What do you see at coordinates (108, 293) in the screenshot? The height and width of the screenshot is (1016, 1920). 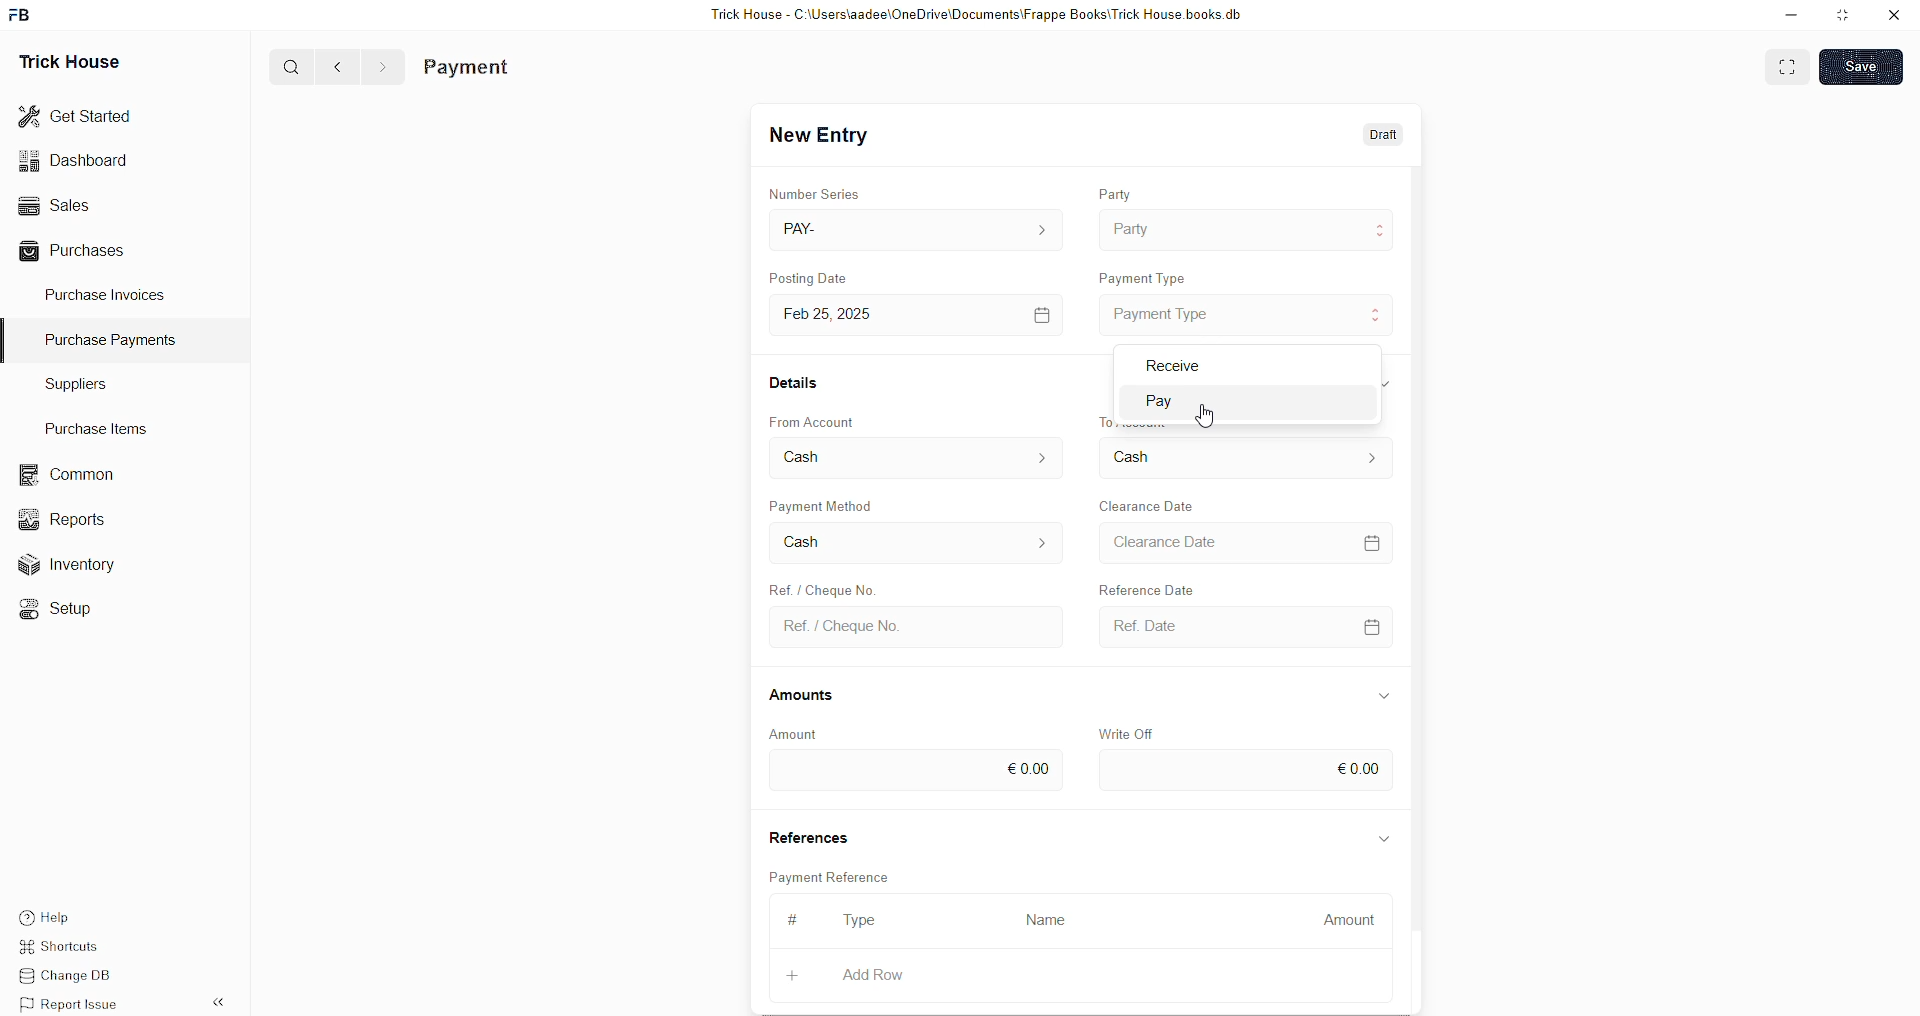 I see `Purchase Invoices` at bounding box center [108, 293].